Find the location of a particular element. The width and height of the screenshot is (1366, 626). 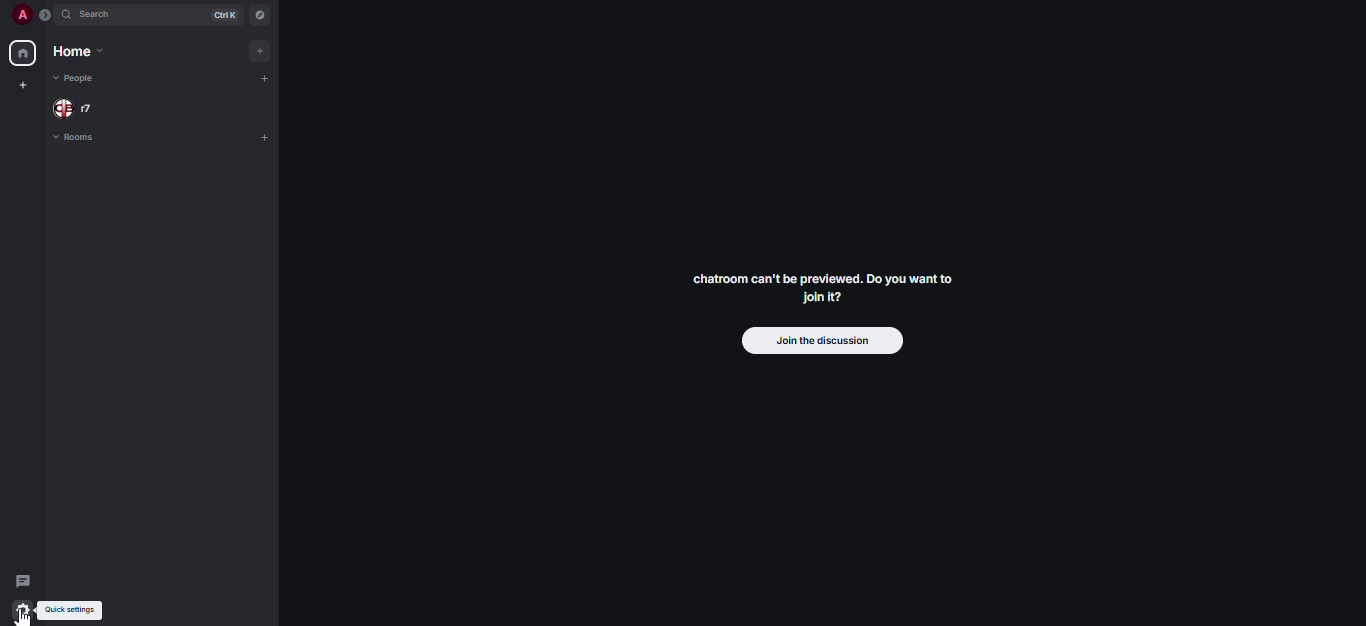

home is located at coordinates (78, 51).